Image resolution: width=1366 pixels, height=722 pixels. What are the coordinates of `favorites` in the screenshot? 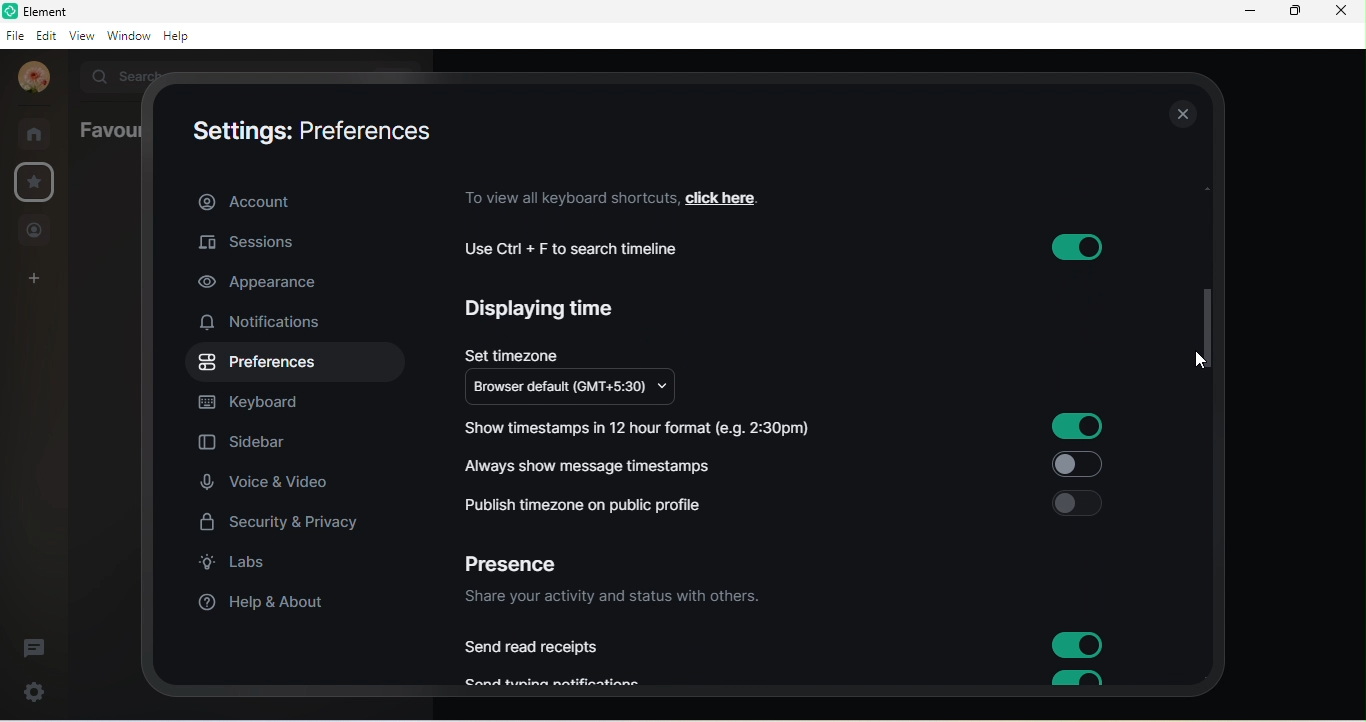 It's located at (33, 182).